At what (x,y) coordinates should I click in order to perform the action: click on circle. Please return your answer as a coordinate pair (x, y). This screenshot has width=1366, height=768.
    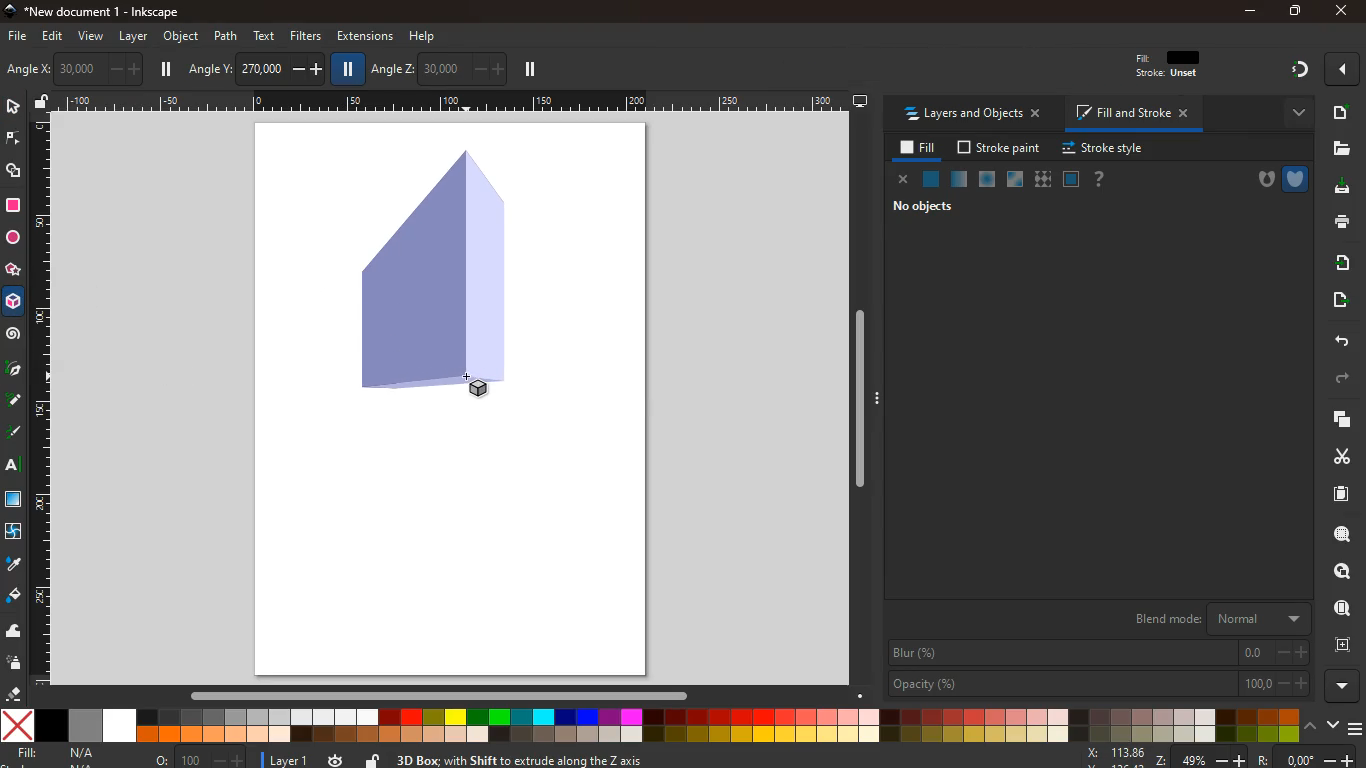
    Looking at the image, I should click on (12, 237).